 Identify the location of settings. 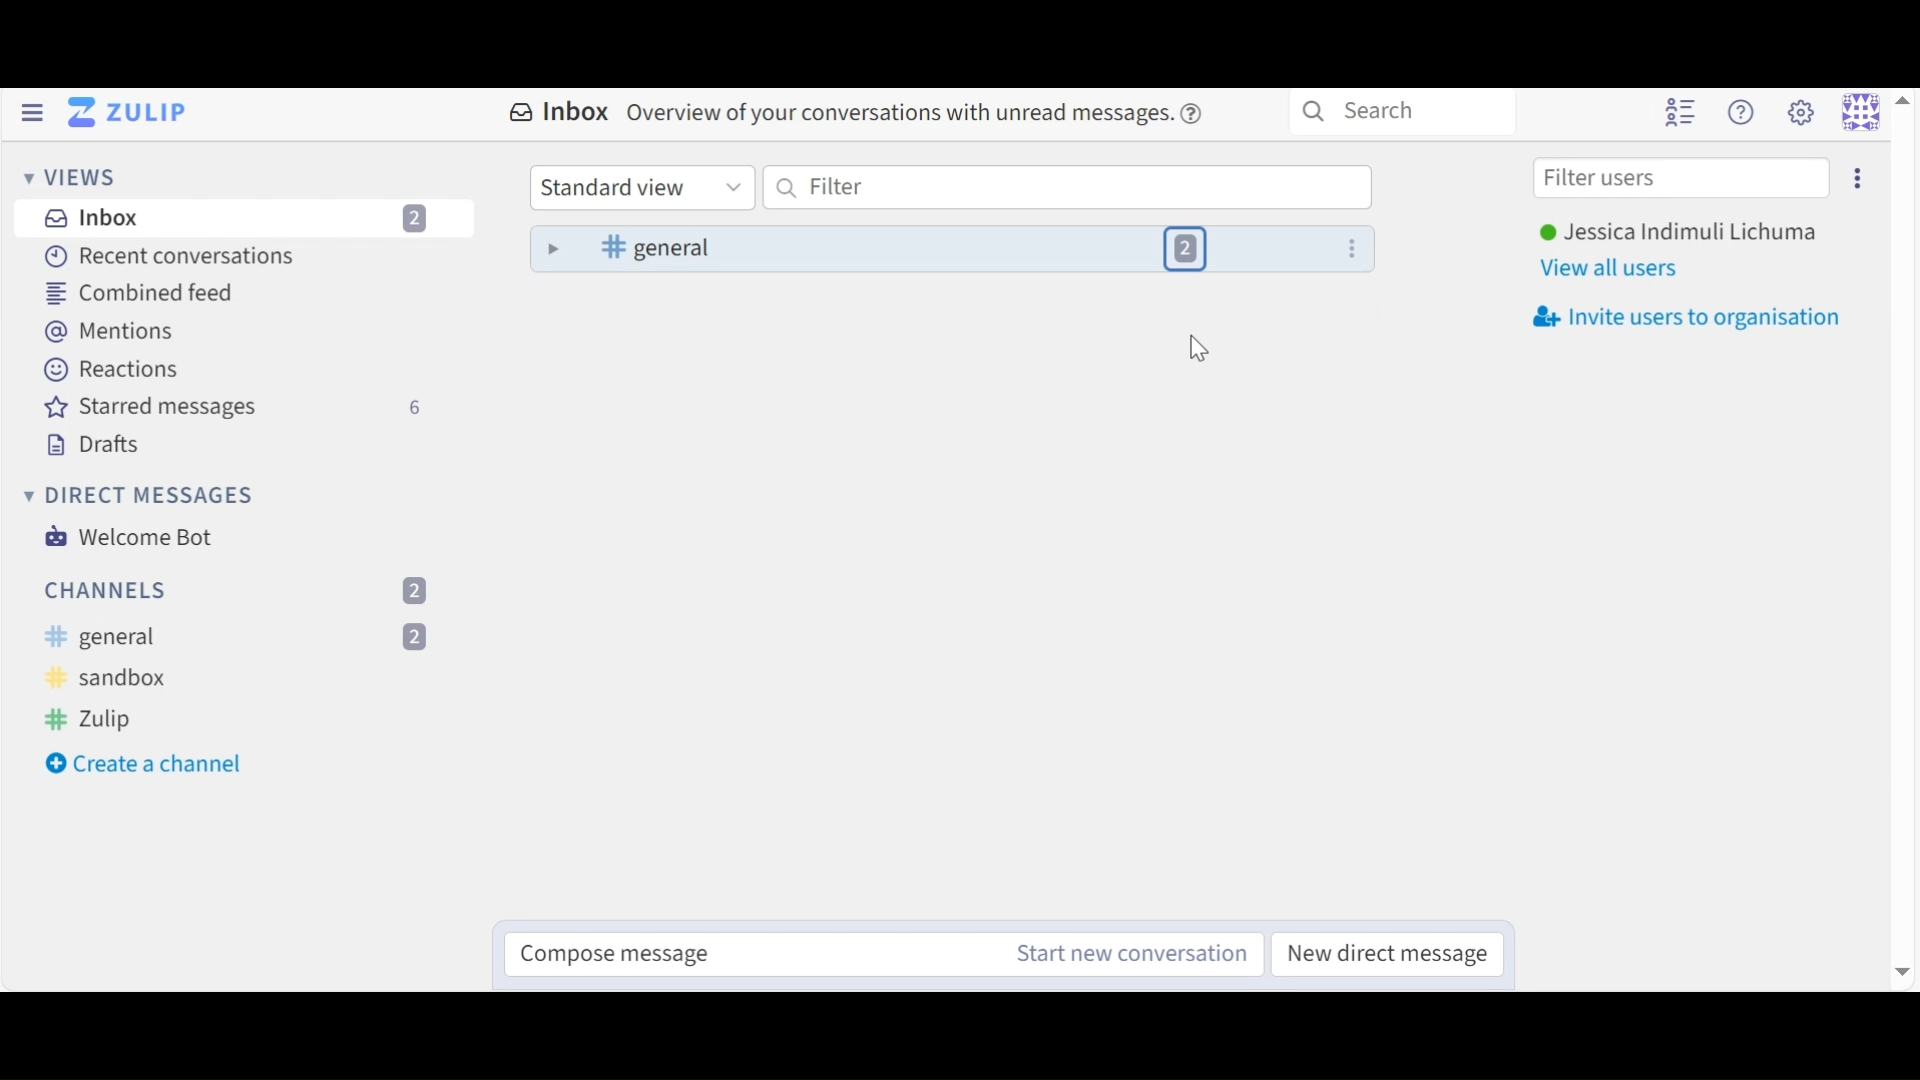
(1860, 180).